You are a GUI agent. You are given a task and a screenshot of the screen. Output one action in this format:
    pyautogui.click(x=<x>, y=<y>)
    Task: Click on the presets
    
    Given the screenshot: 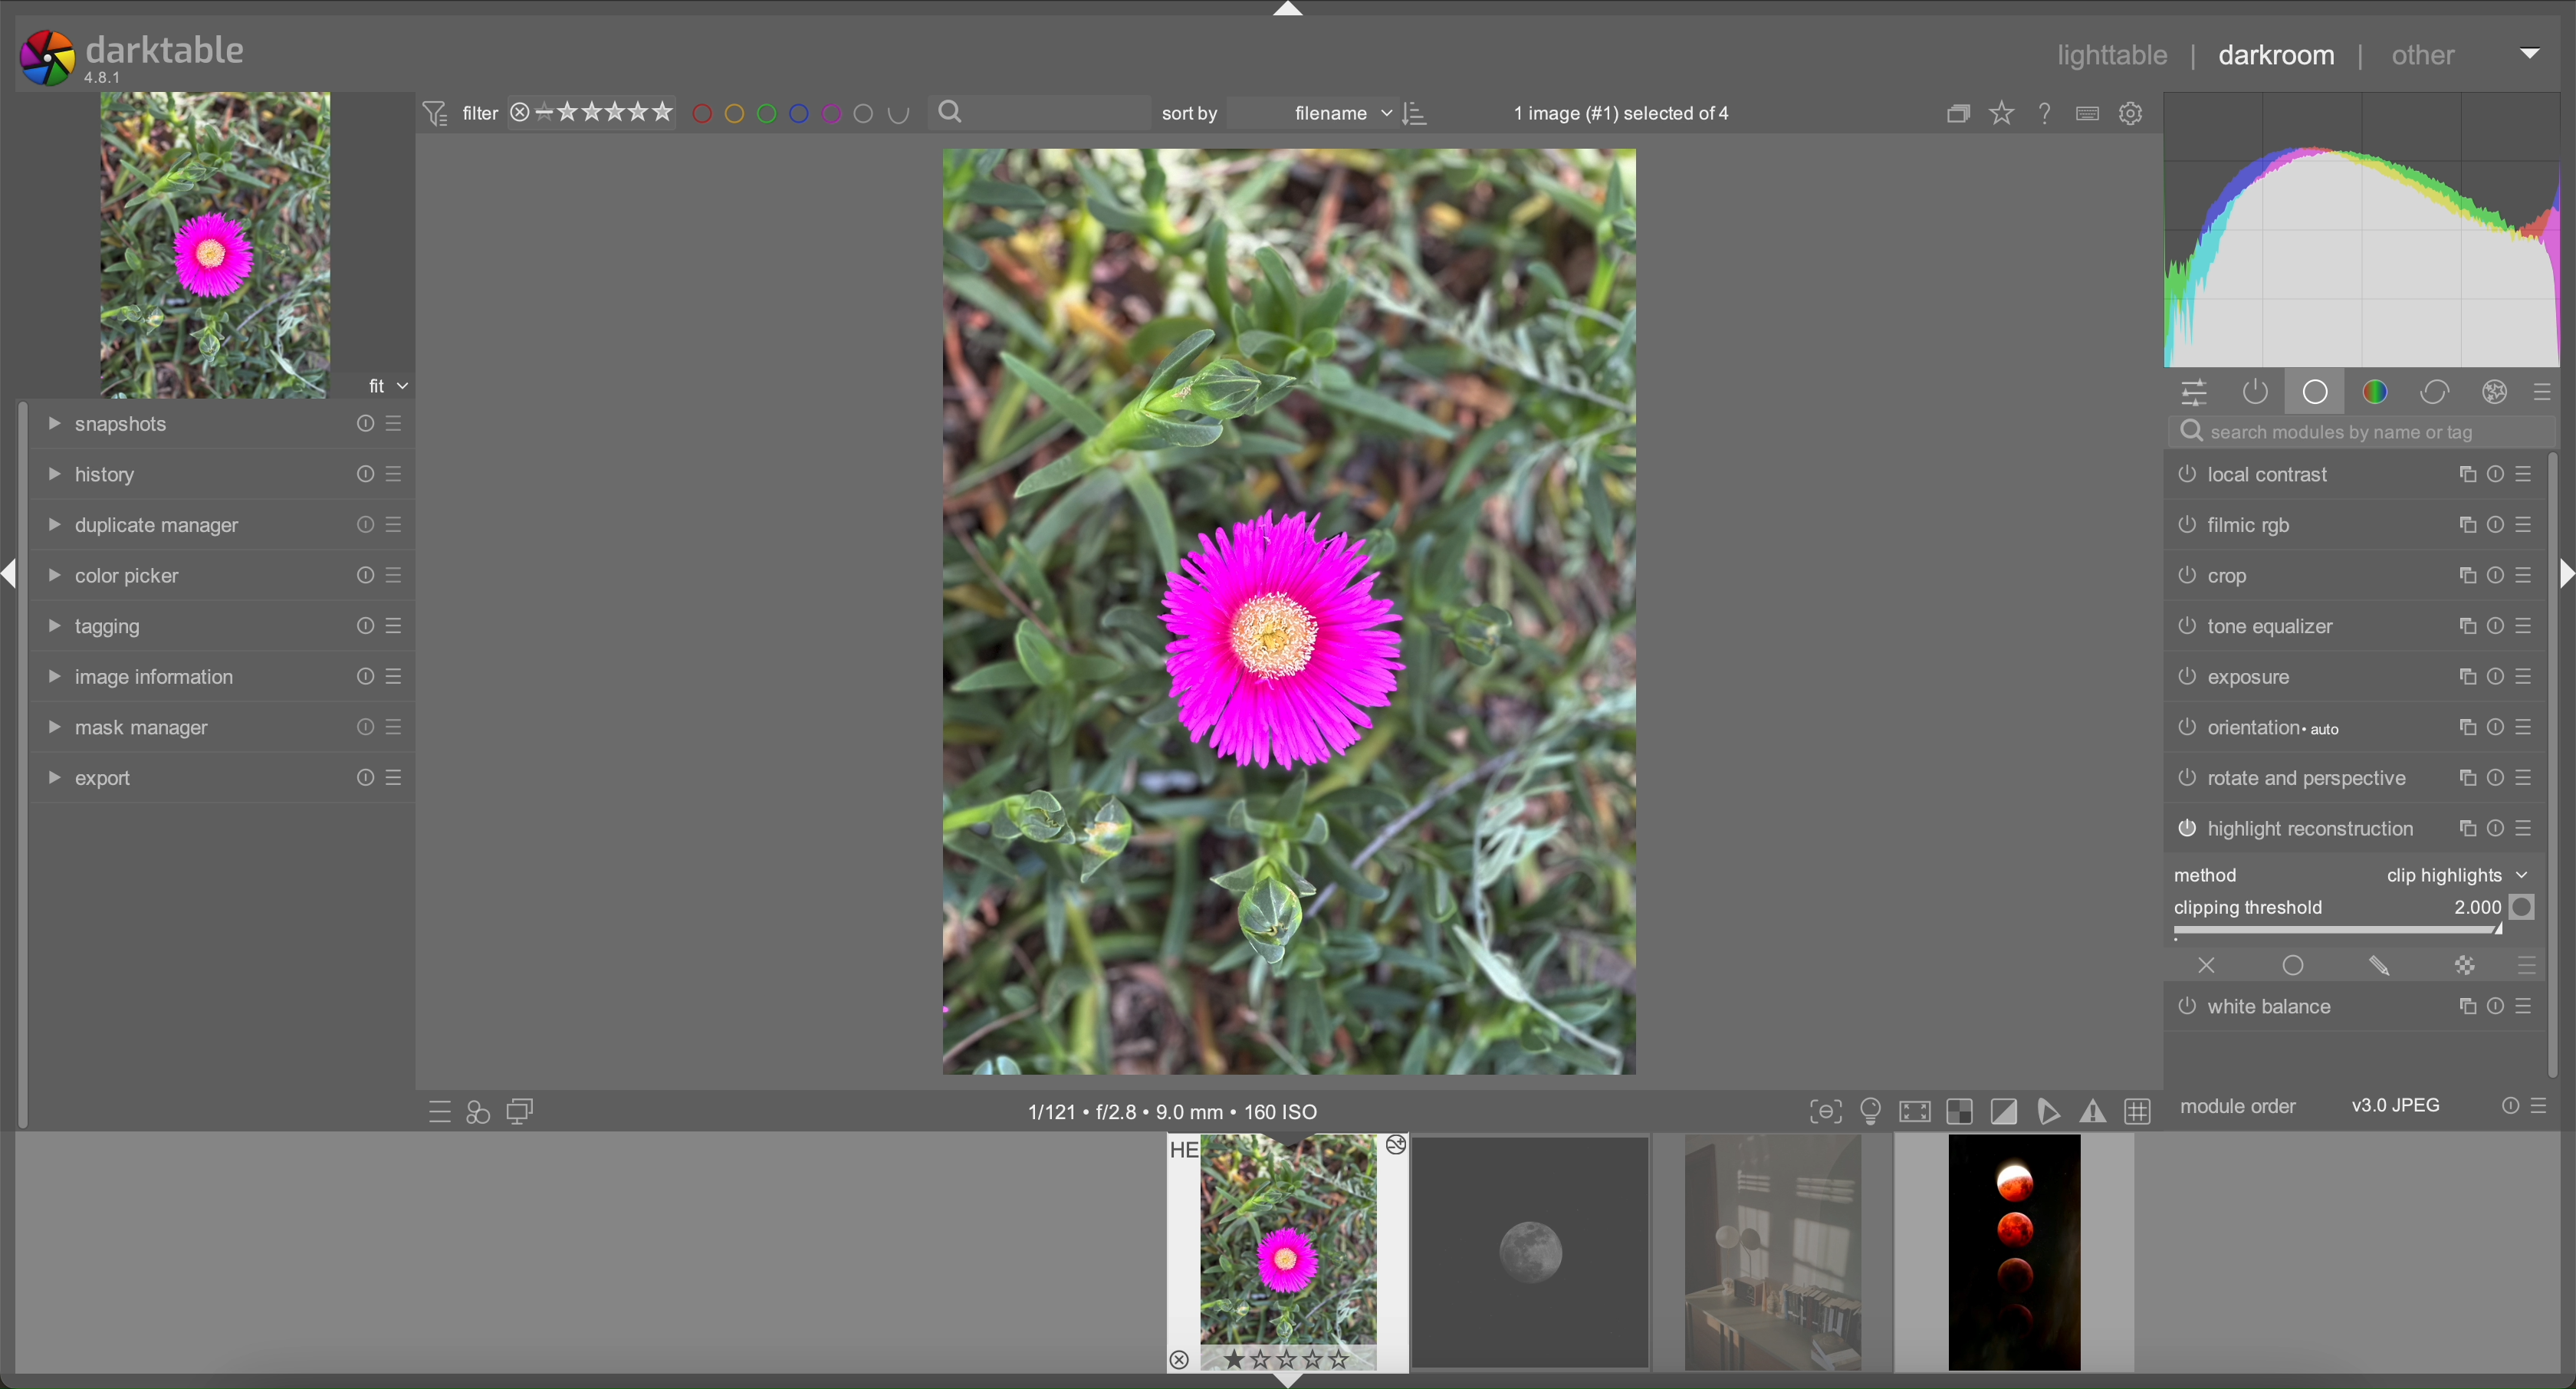 What is the action you would take?
    pyautogui.click(x=2550, y=390)
    